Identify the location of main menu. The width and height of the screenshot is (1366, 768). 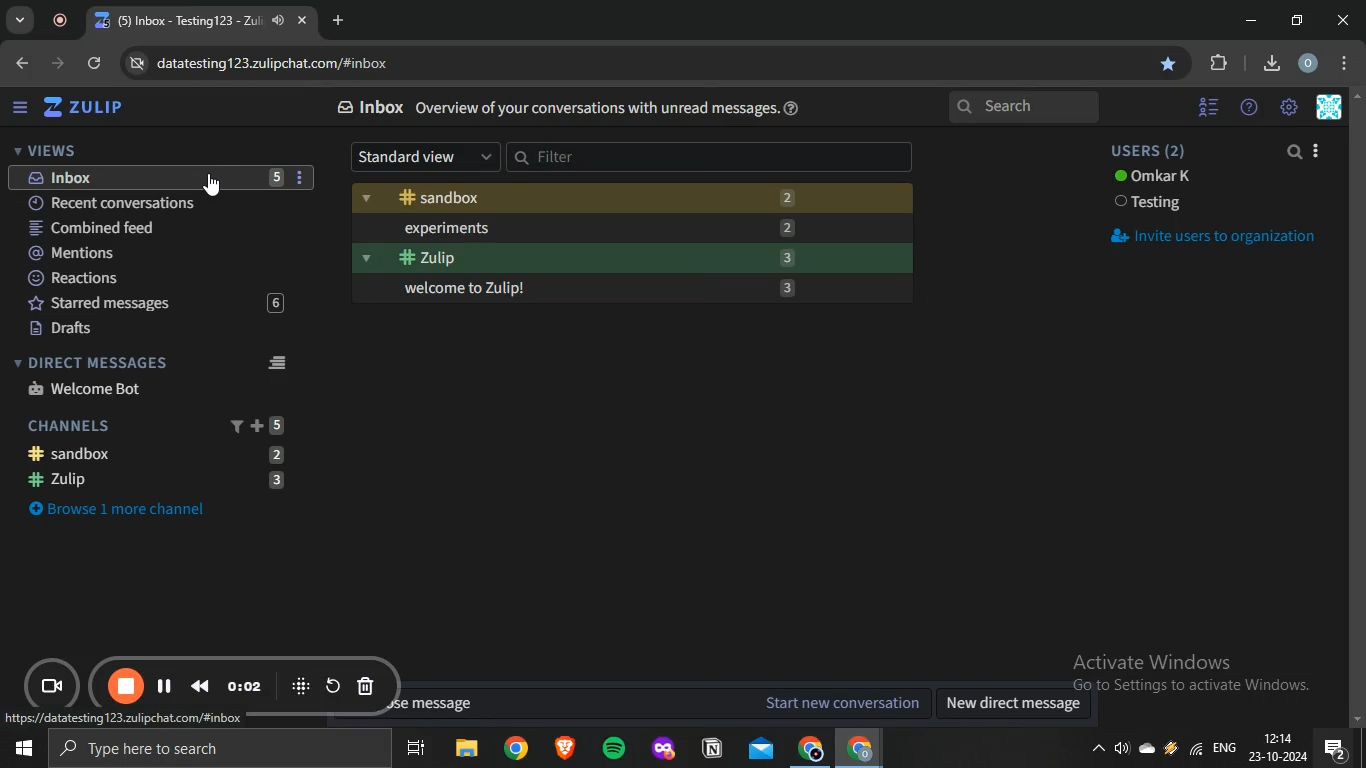
(1290, 108).